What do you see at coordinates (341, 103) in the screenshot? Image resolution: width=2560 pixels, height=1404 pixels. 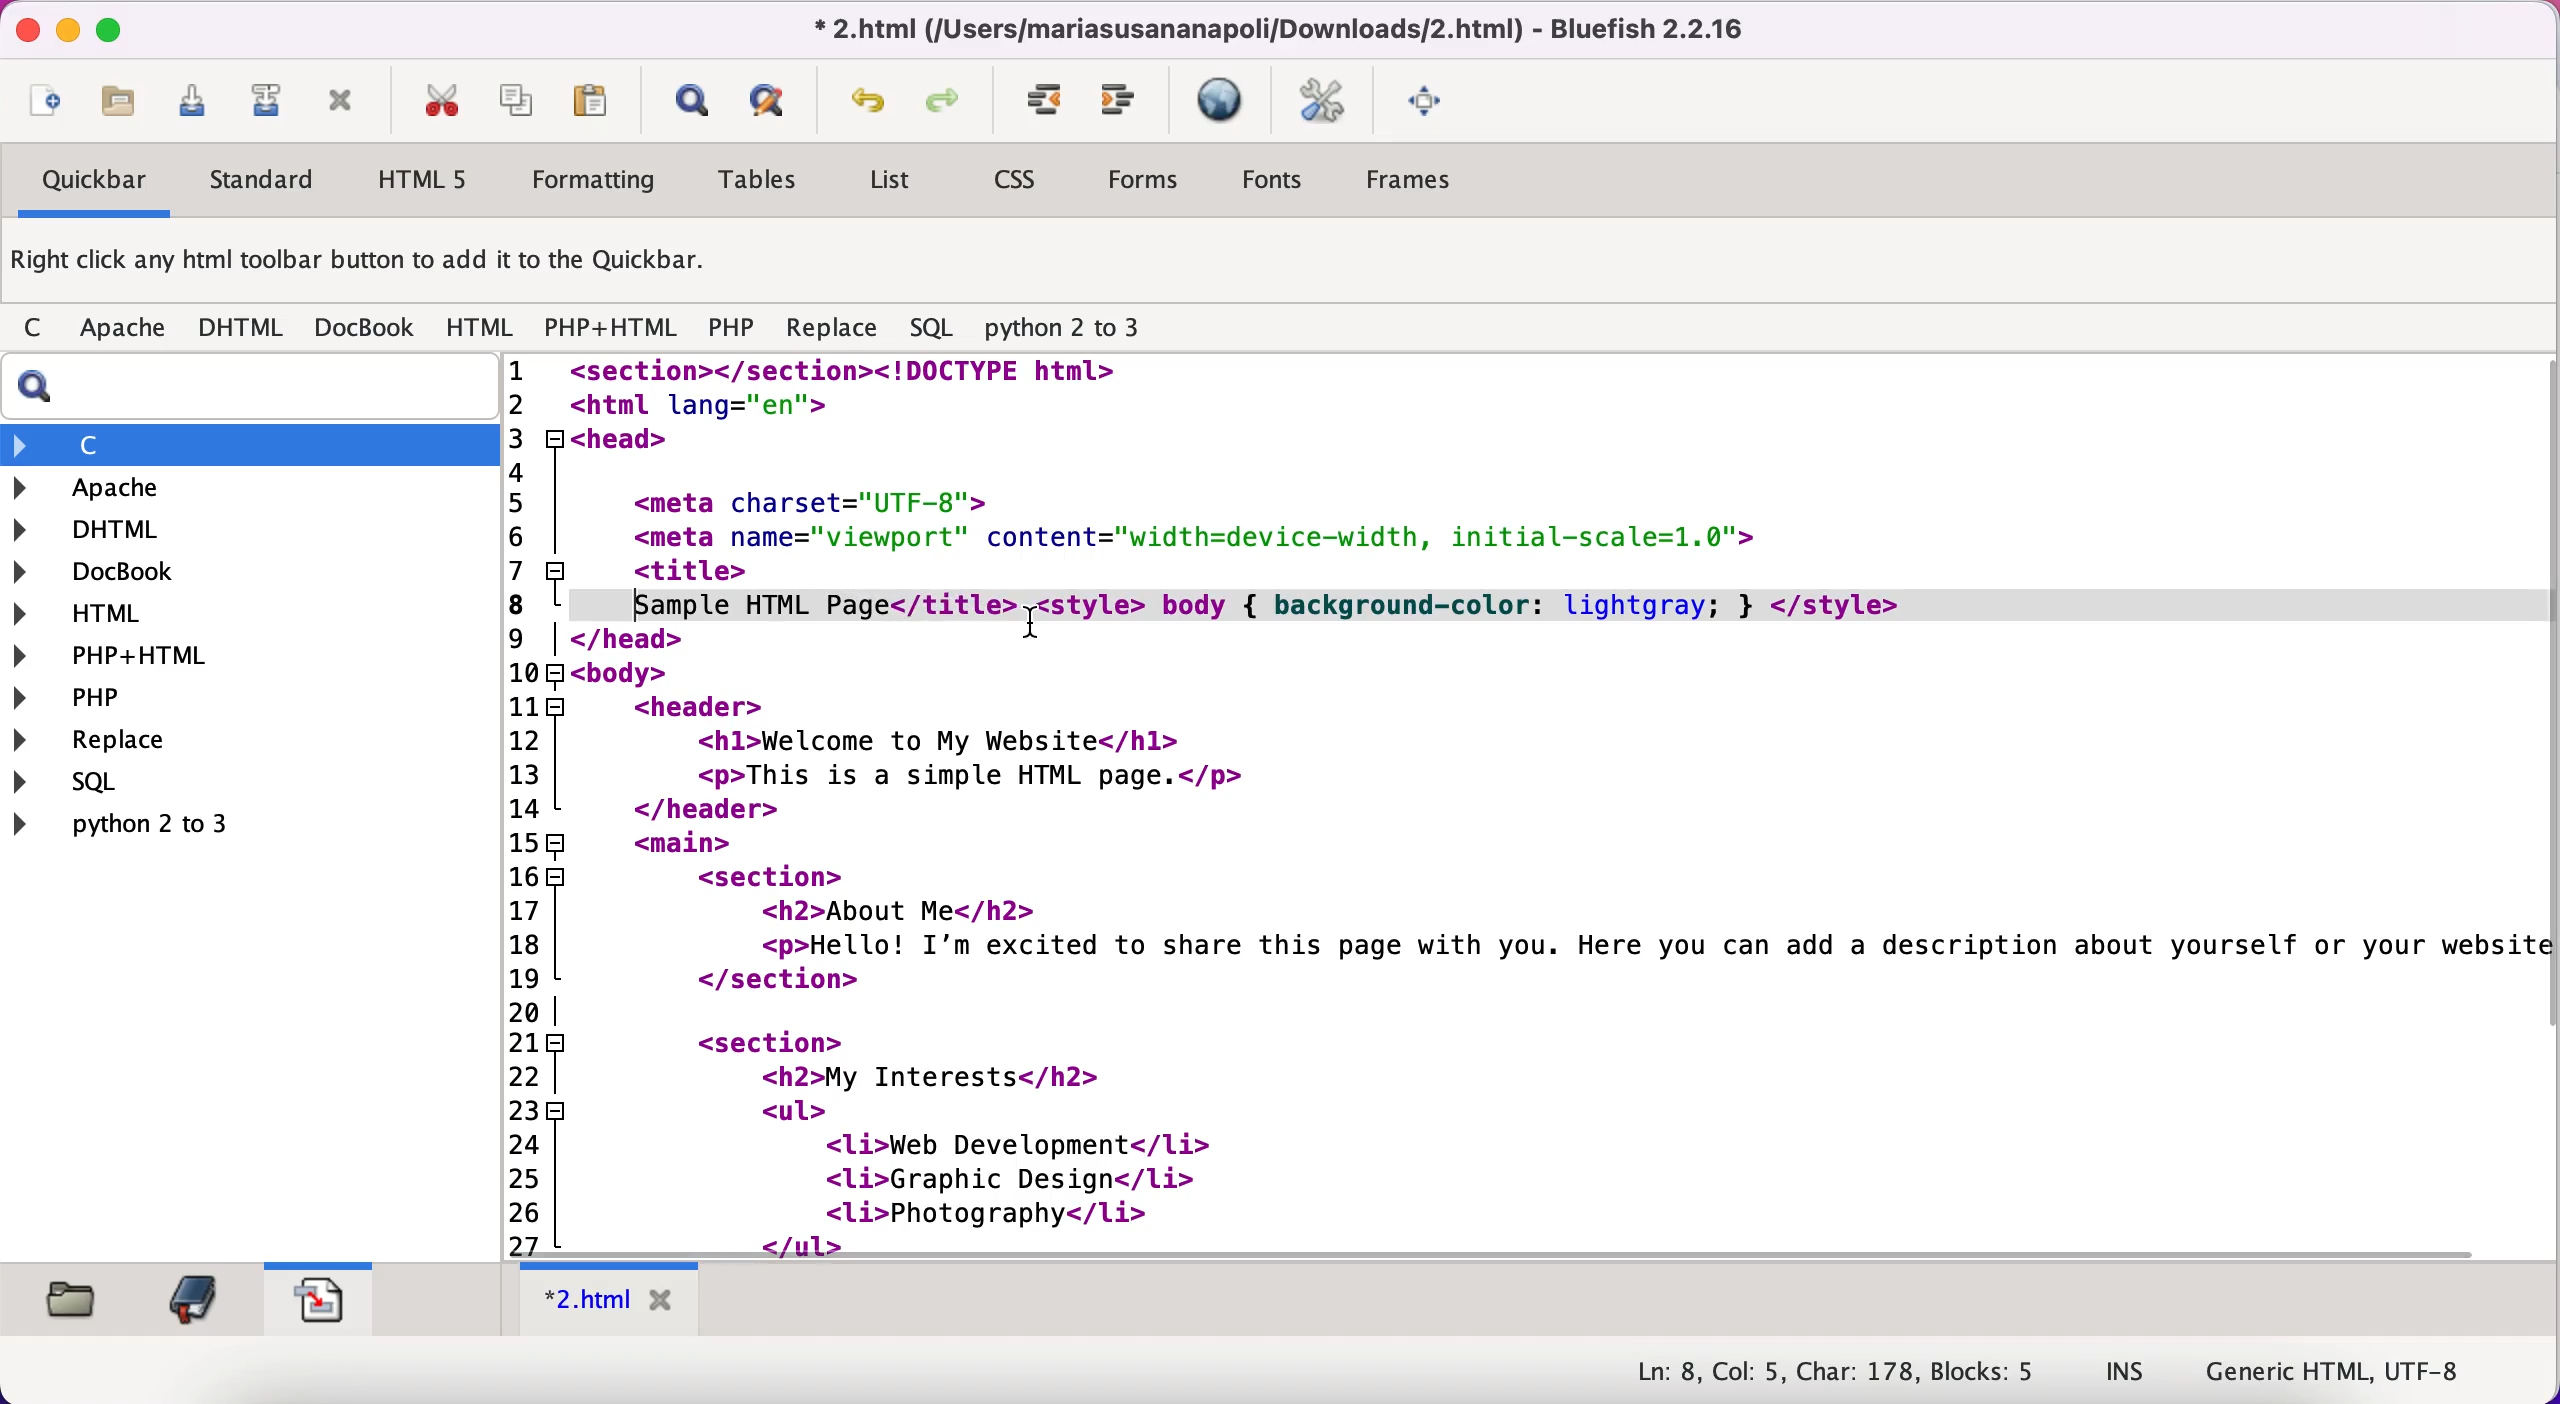 I see `close current file` at bounding box center [341, 103].